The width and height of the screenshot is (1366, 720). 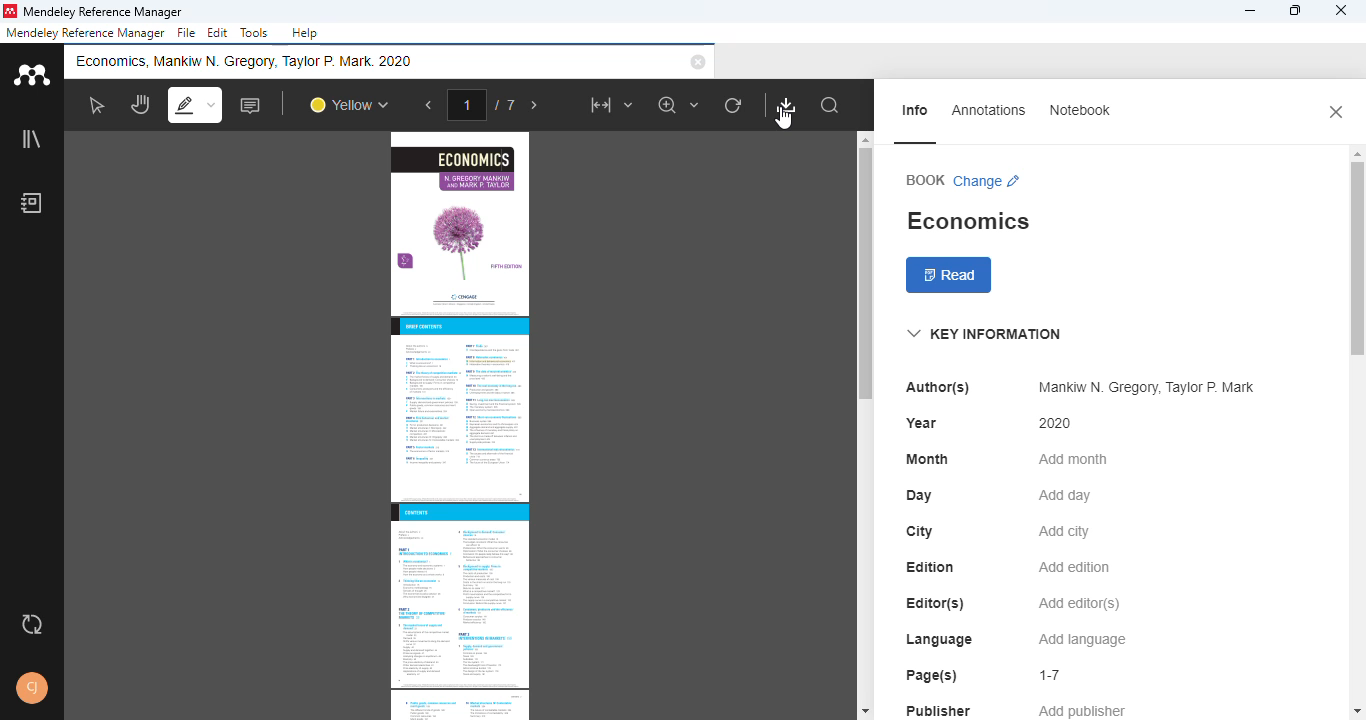 What do you see at coordinates (348, 106) in the screenshot?
I see `select color` at bounding box center [348, 106].